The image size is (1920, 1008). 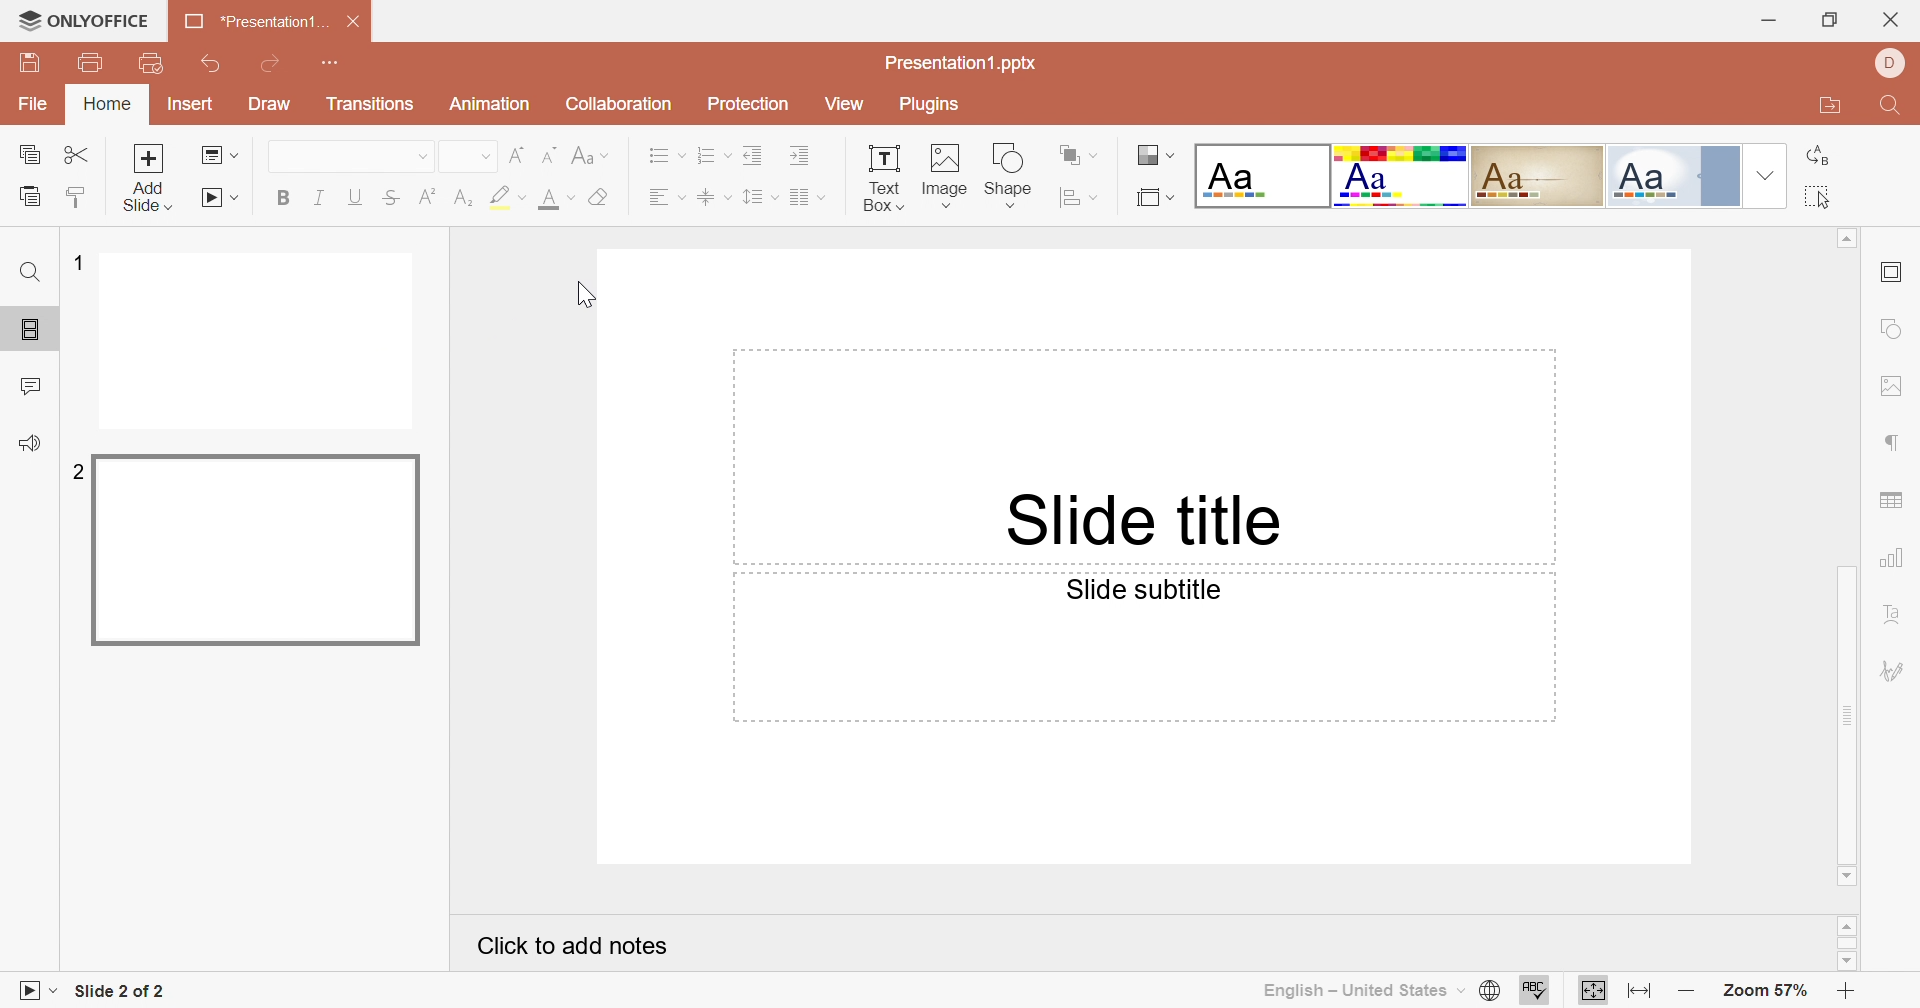 I want to click on Signature settings, so click(x=1895, y=667).